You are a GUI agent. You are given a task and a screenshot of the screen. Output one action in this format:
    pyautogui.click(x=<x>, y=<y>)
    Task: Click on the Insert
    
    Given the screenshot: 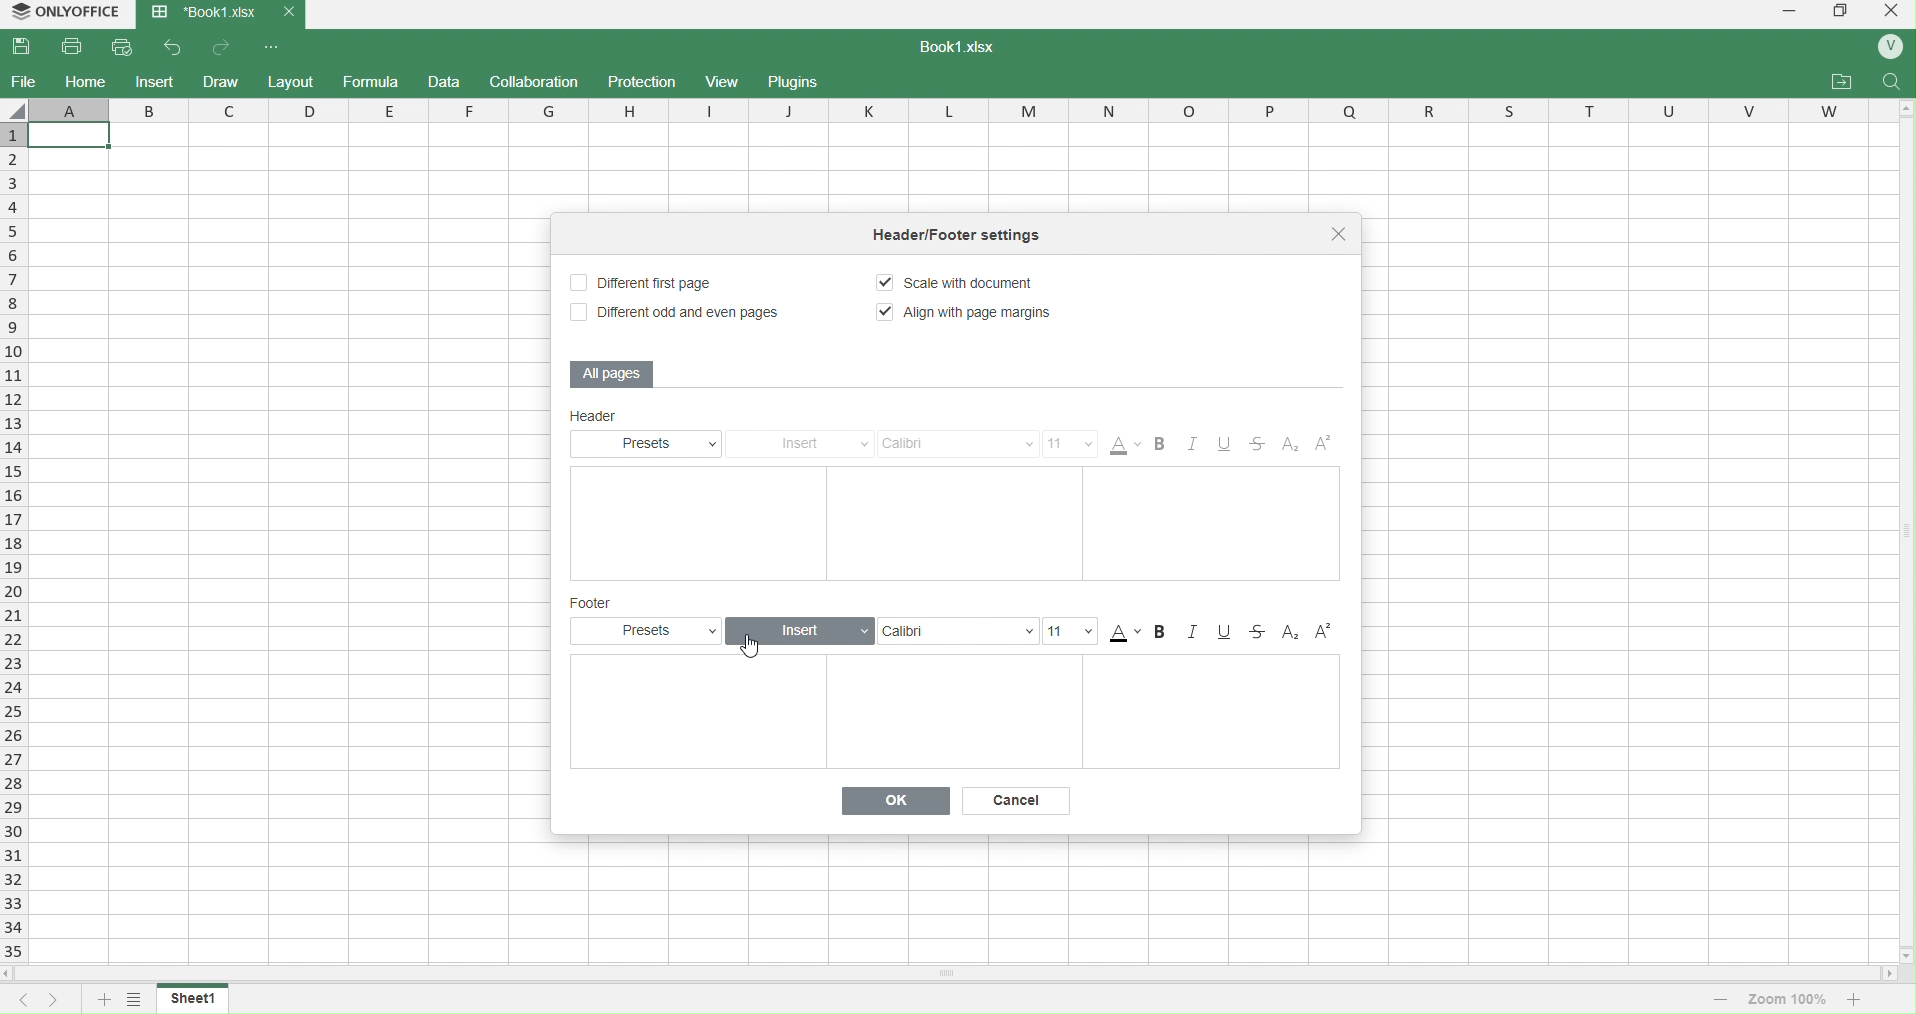 What is the action you would take?
    pyautogui.click(x=802, y=630)
    